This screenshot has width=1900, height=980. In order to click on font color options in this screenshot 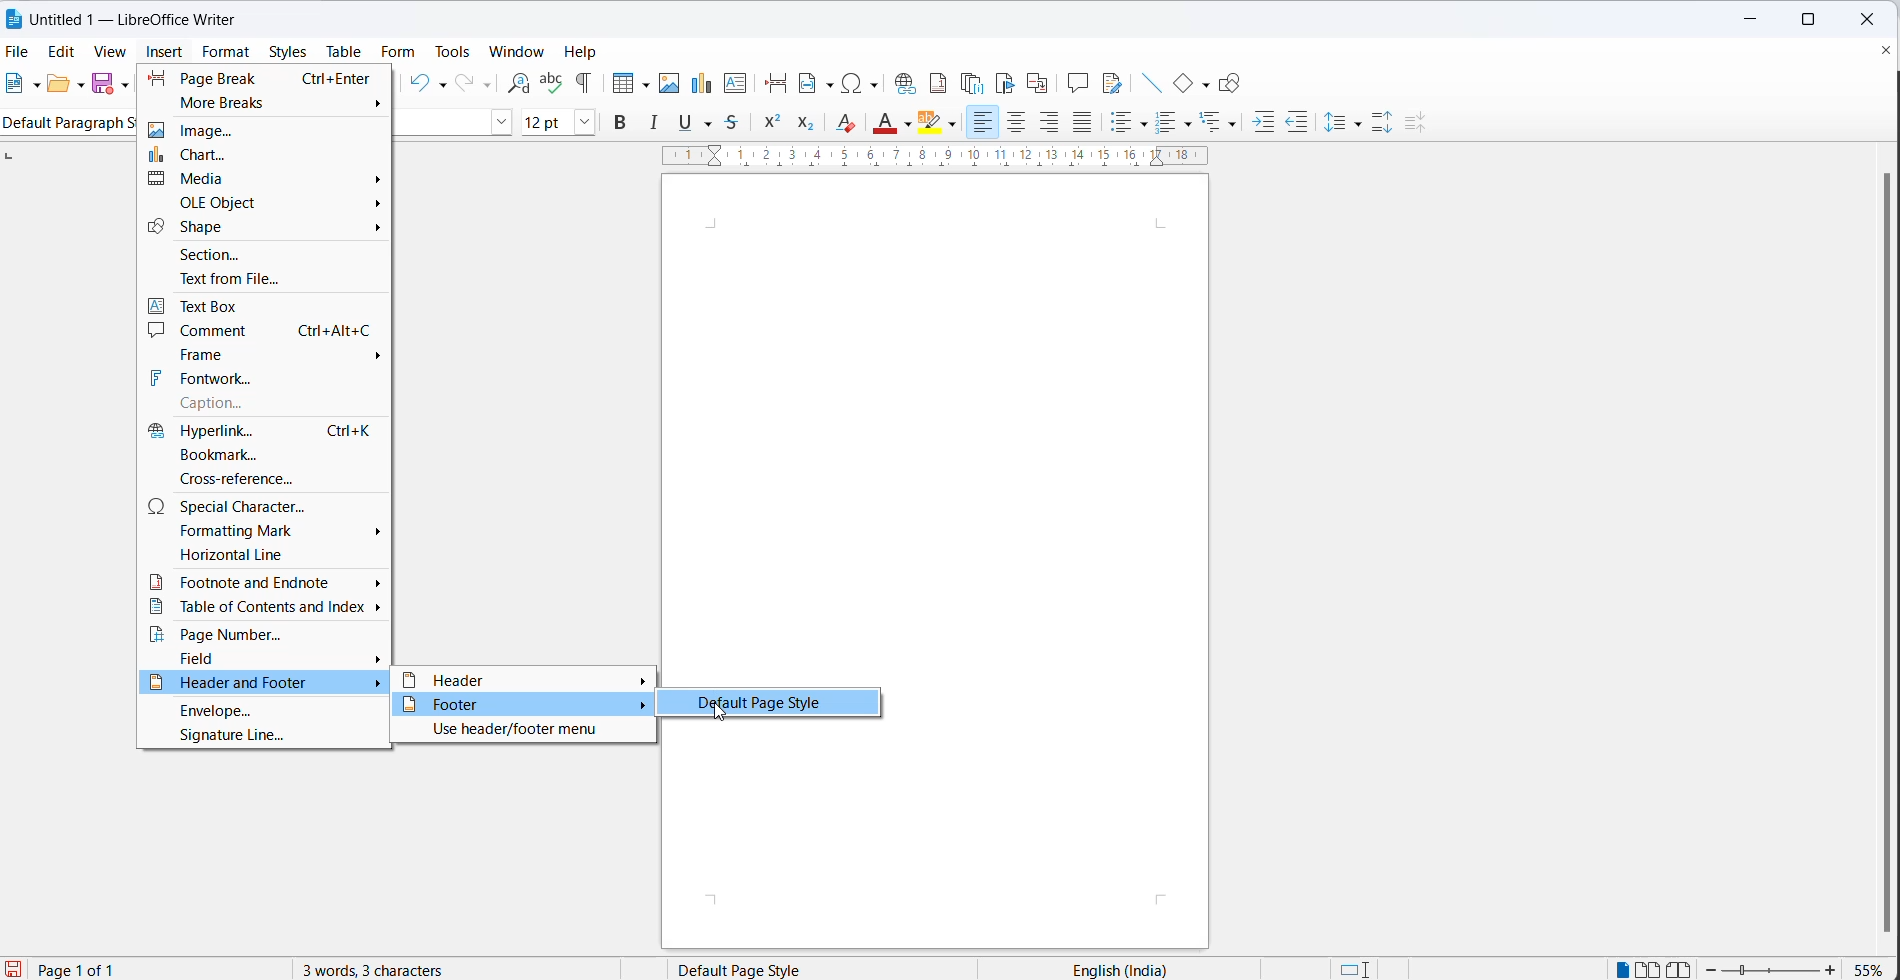, I will do `click(907, 122)`.